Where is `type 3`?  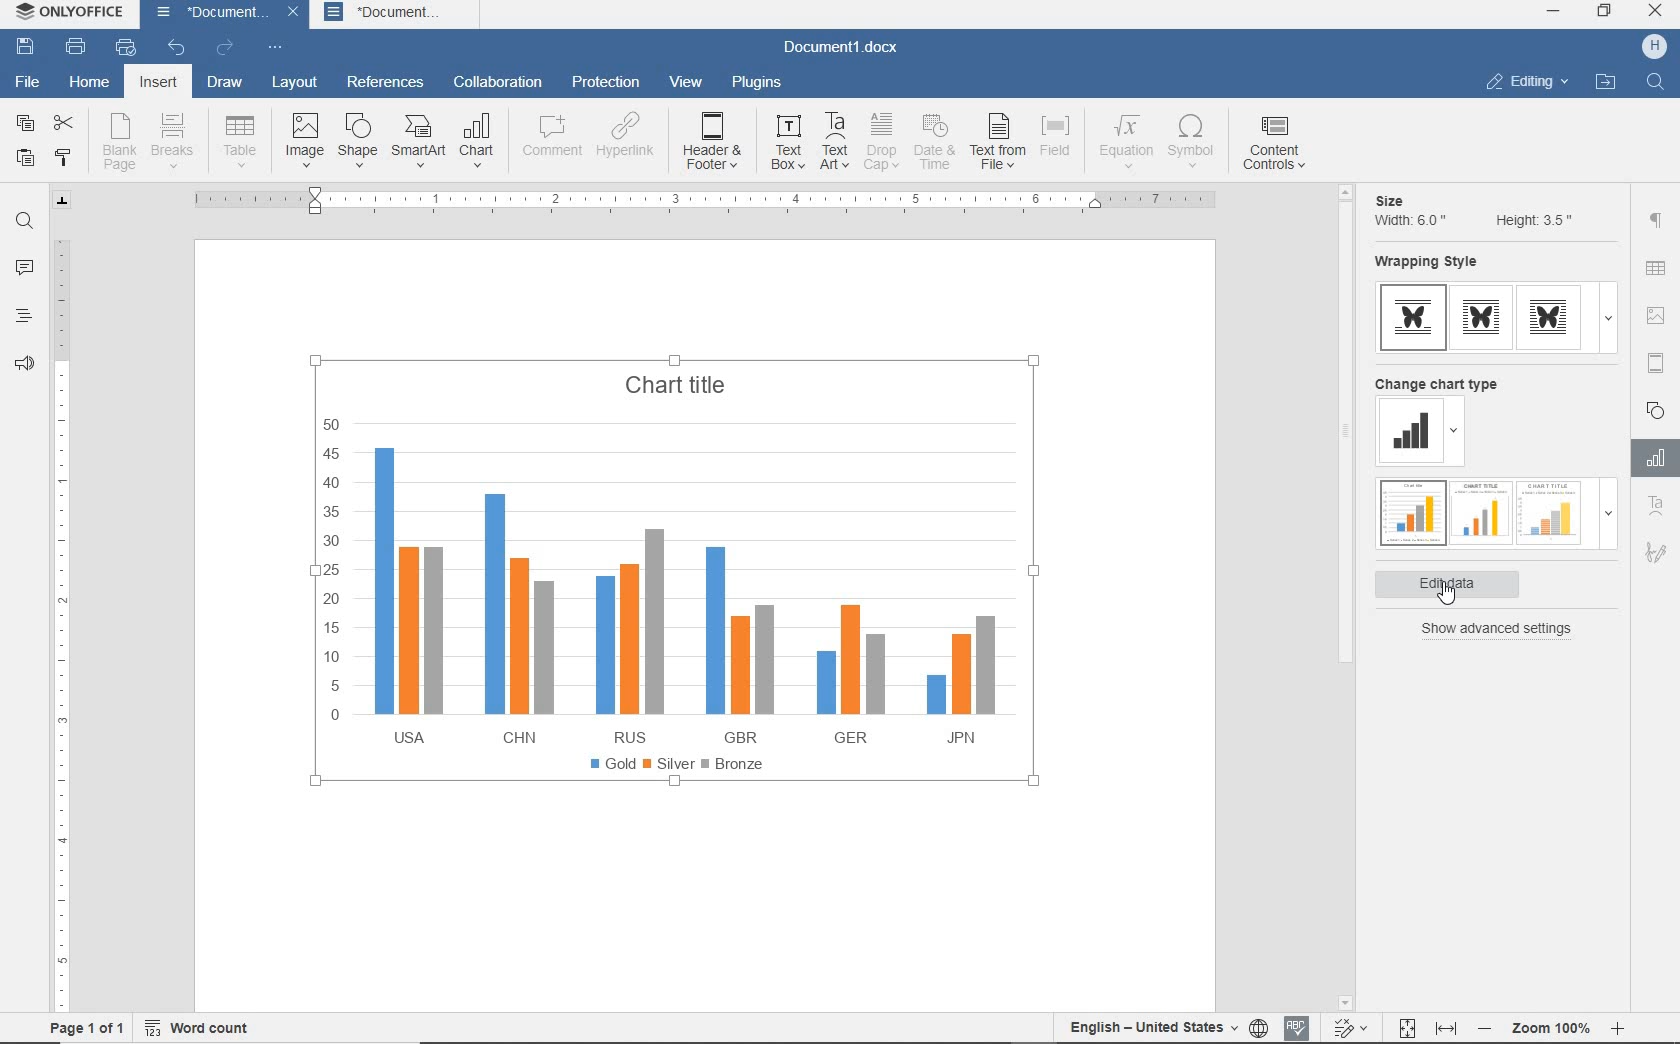 type 3 is located at coordinates (1550, 511).